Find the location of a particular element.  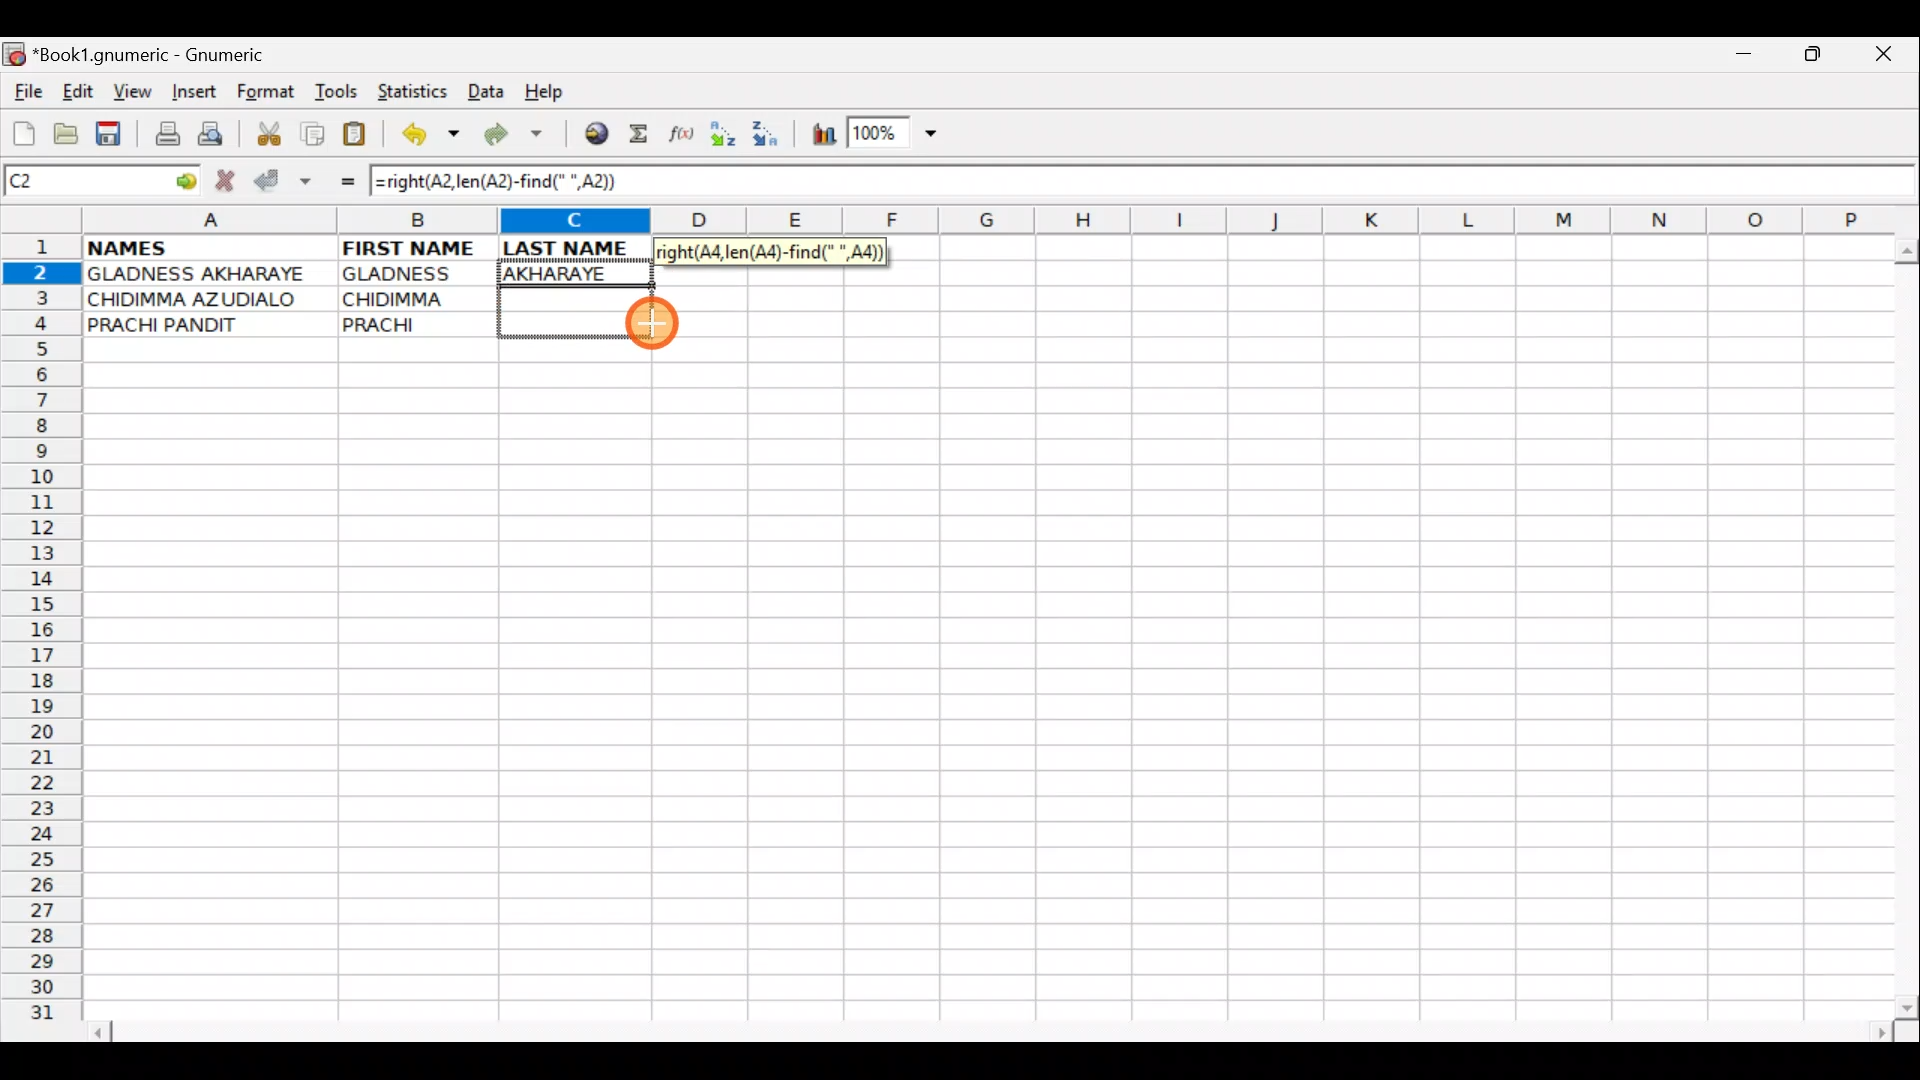

PRACHI is located at coordinates (418, 321).